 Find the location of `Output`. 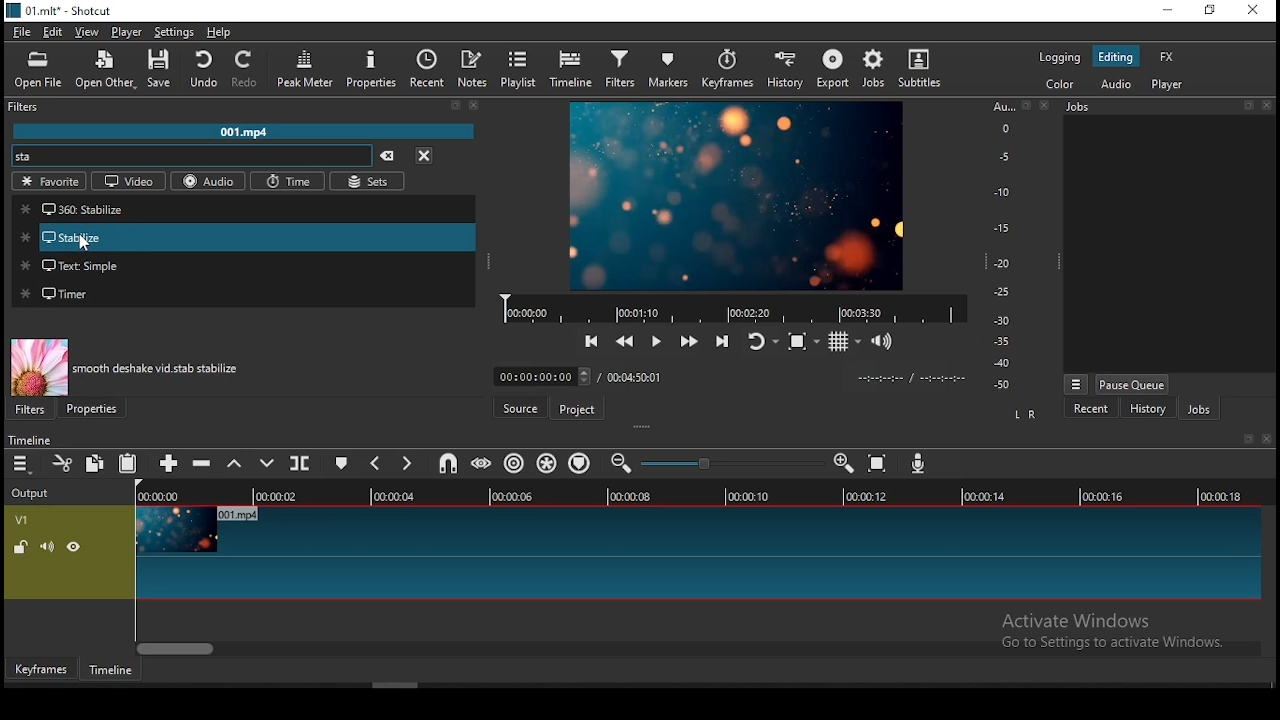

Output is located at coordinates (36, 493).